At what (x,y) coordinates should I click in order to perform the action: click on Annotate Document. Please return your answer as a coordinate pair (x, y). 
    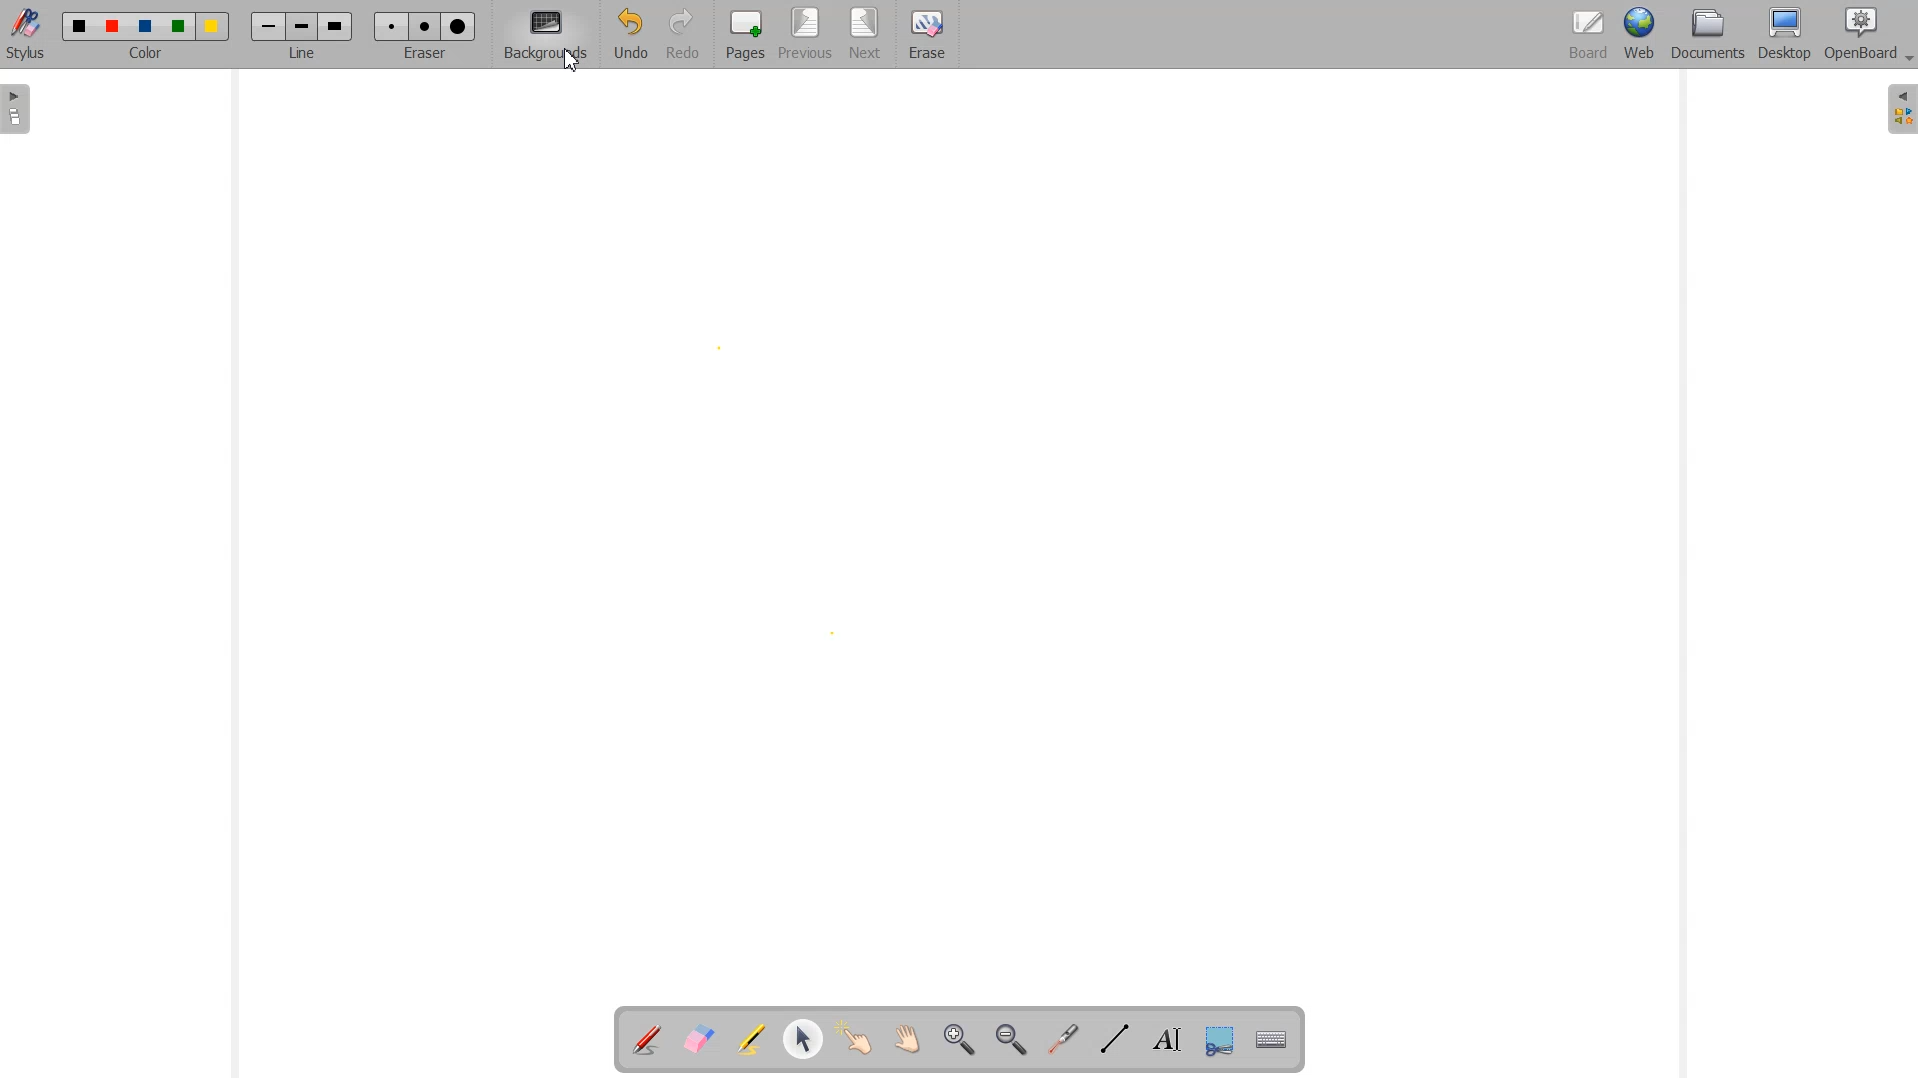
    Looking at the image, I should click on (647, 1040).